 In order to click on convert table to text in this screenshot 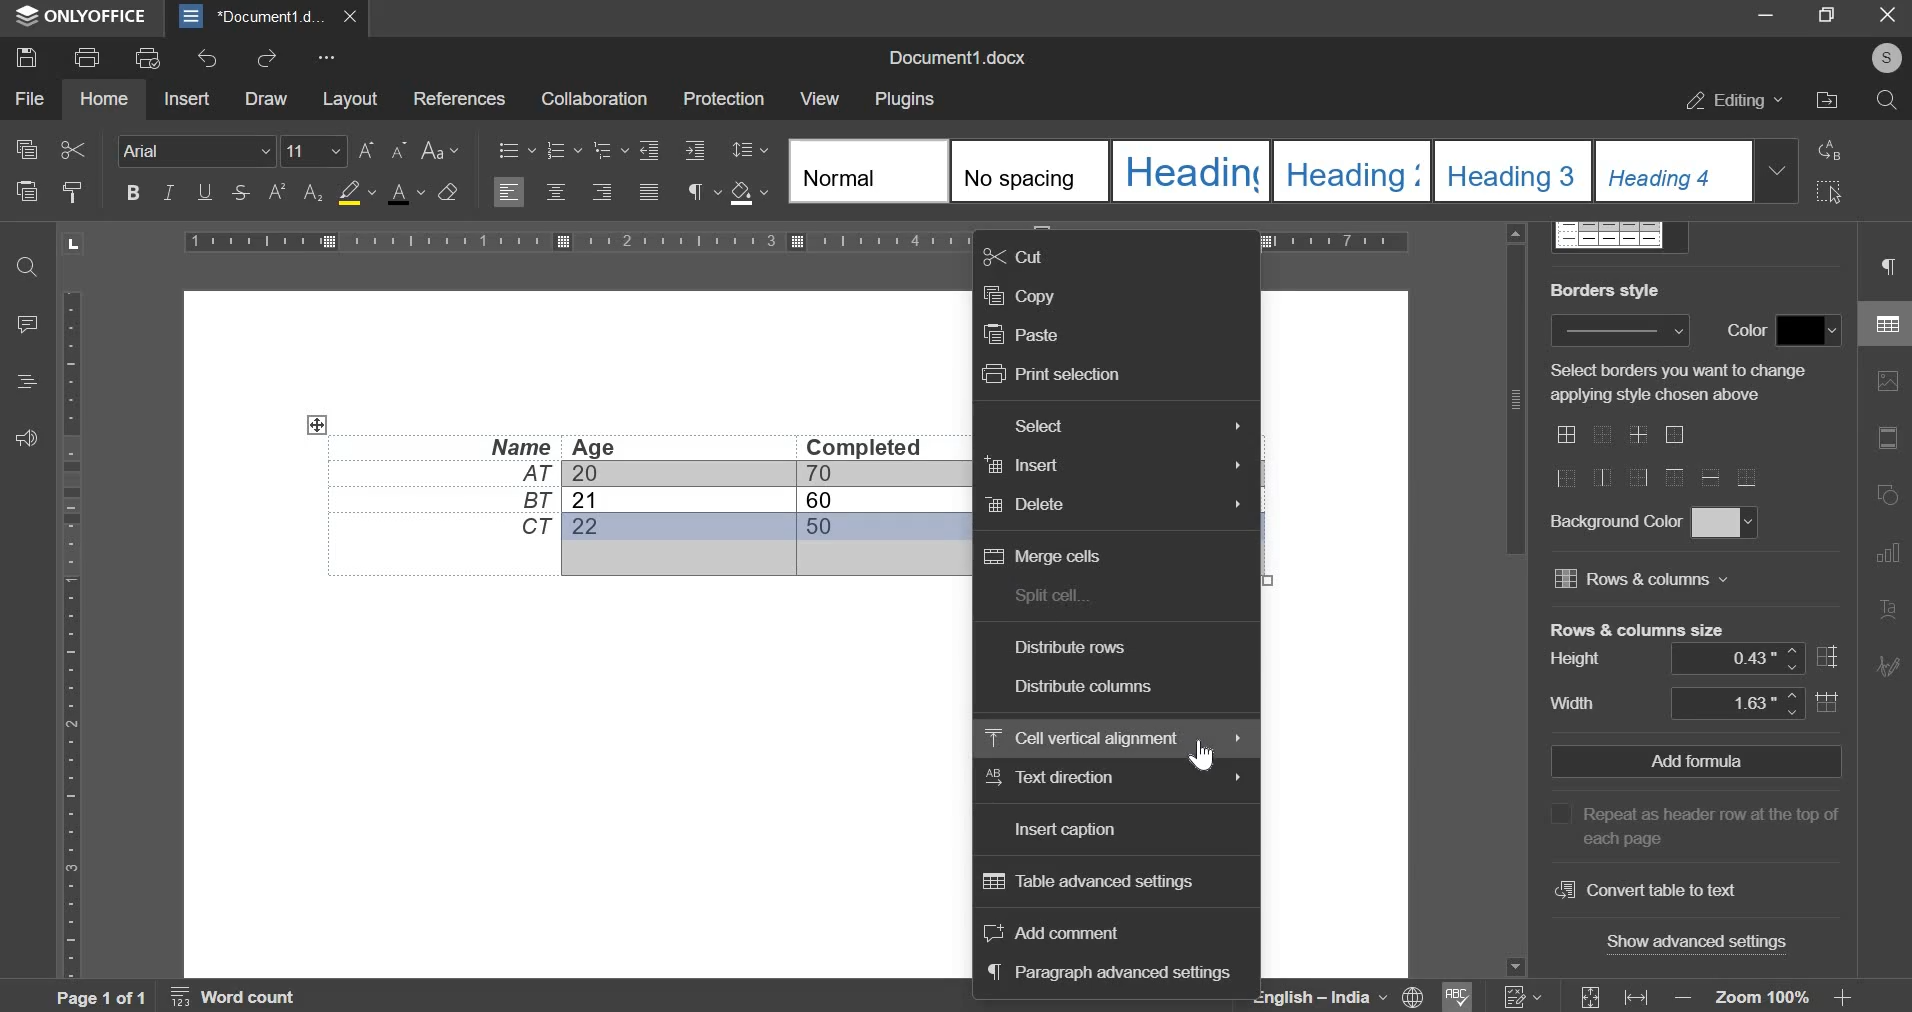, I will do `click(1646, 890)`.